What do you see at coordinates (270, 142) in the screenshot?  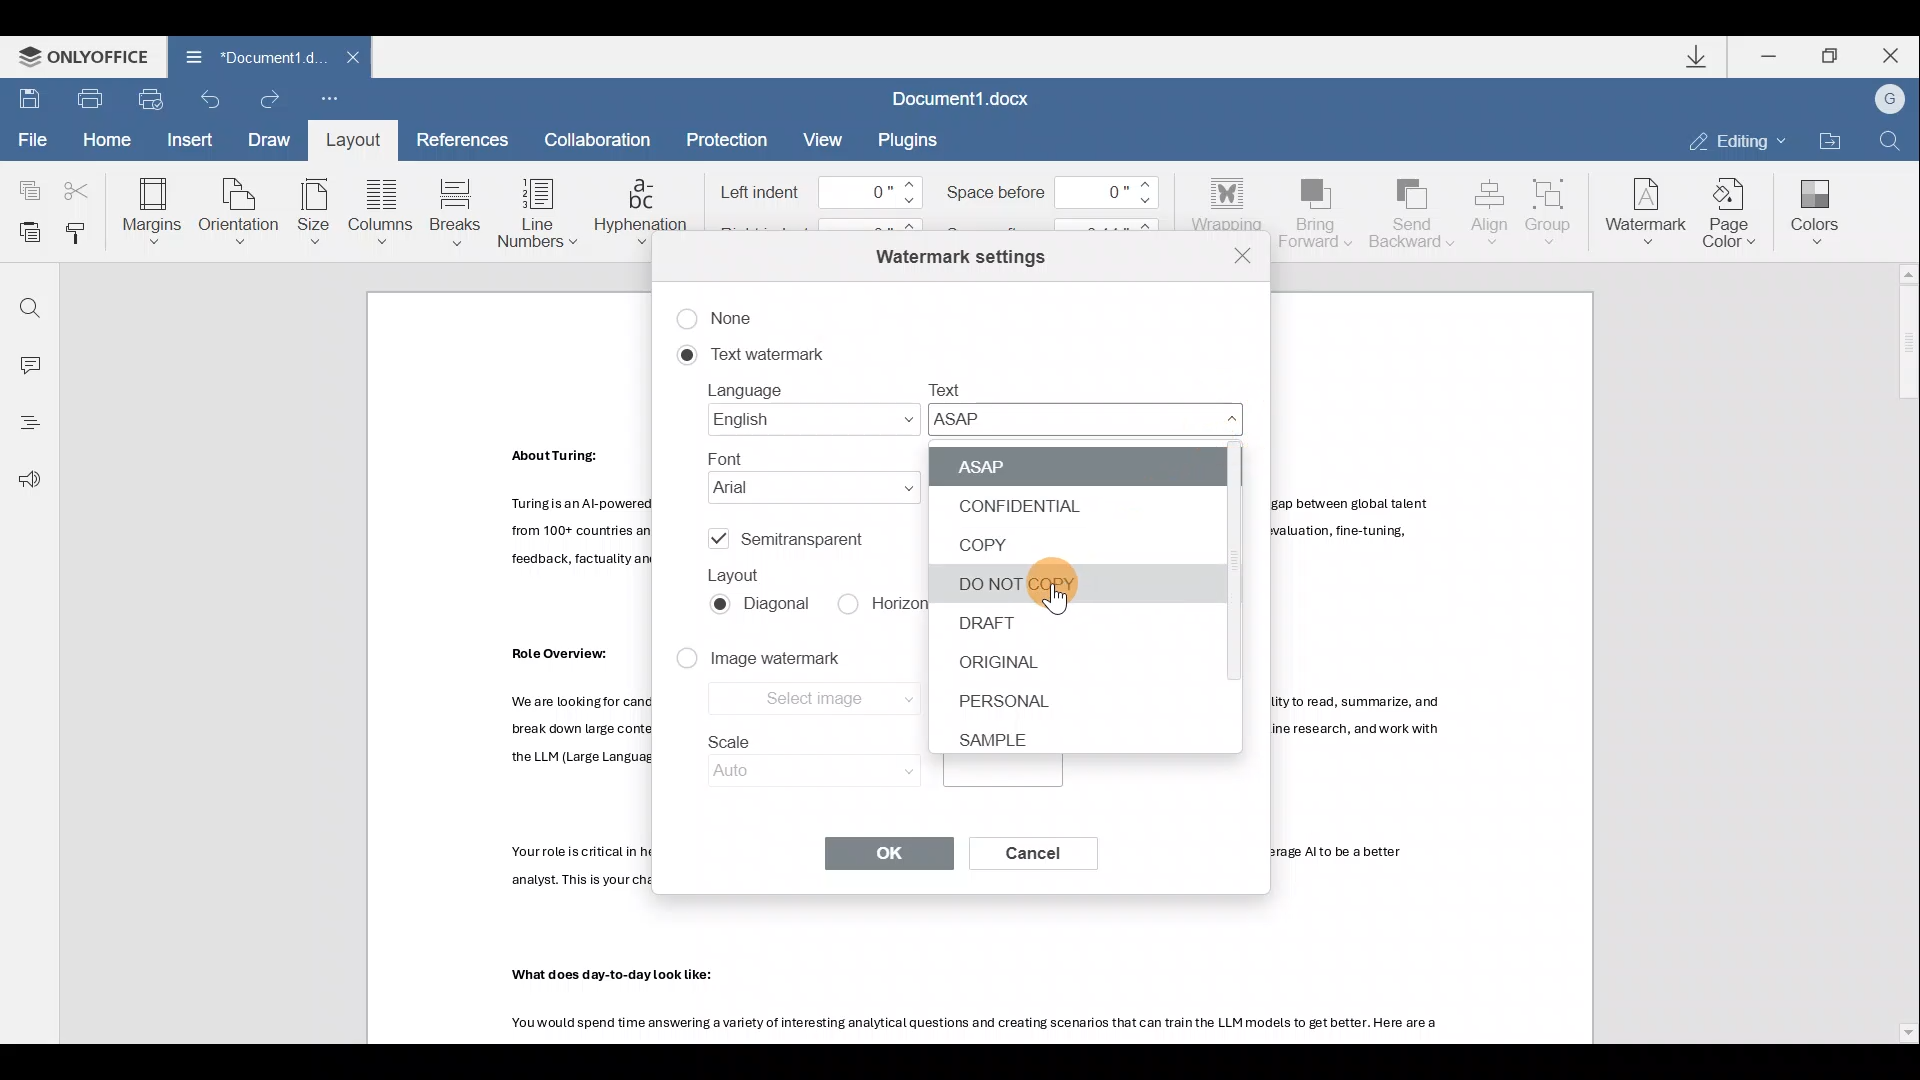 I see `Draw` at bounding box center [270, 142].